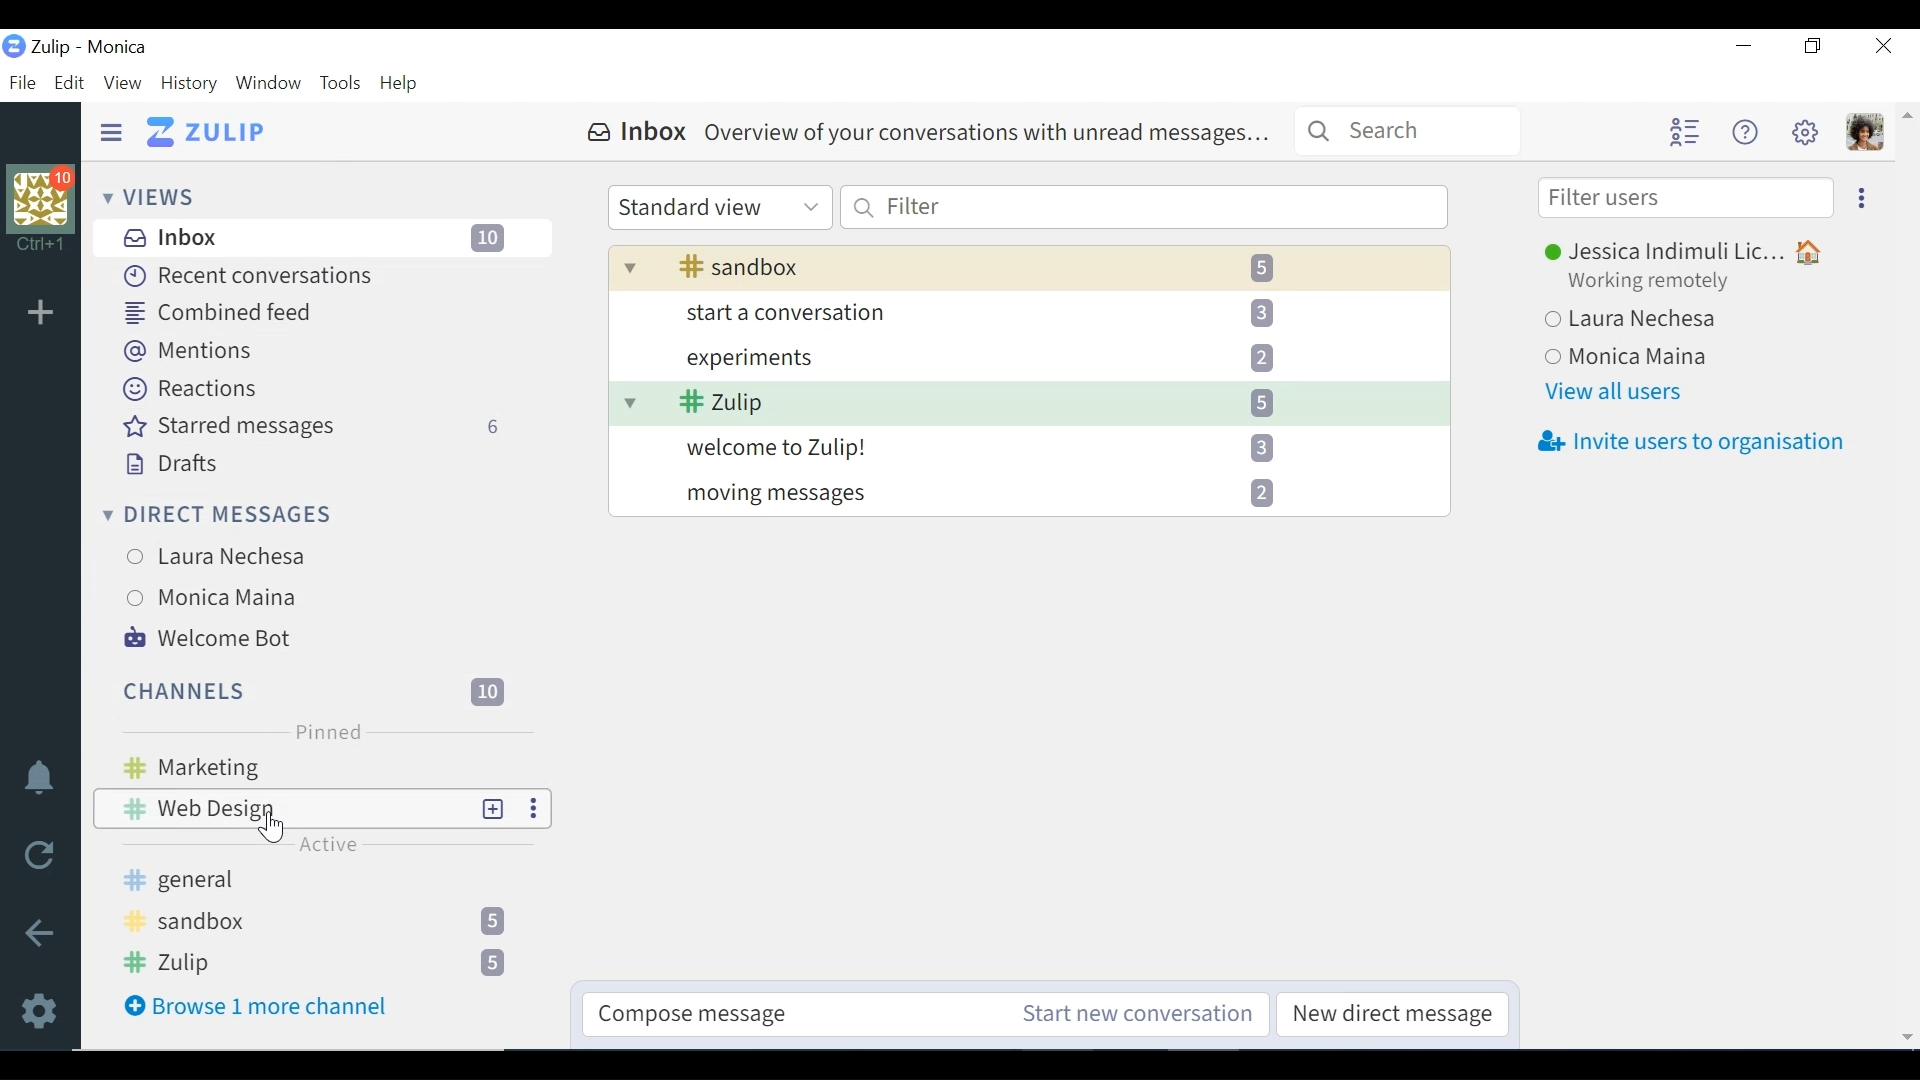  I want to click on Tools, so click(339, 83).